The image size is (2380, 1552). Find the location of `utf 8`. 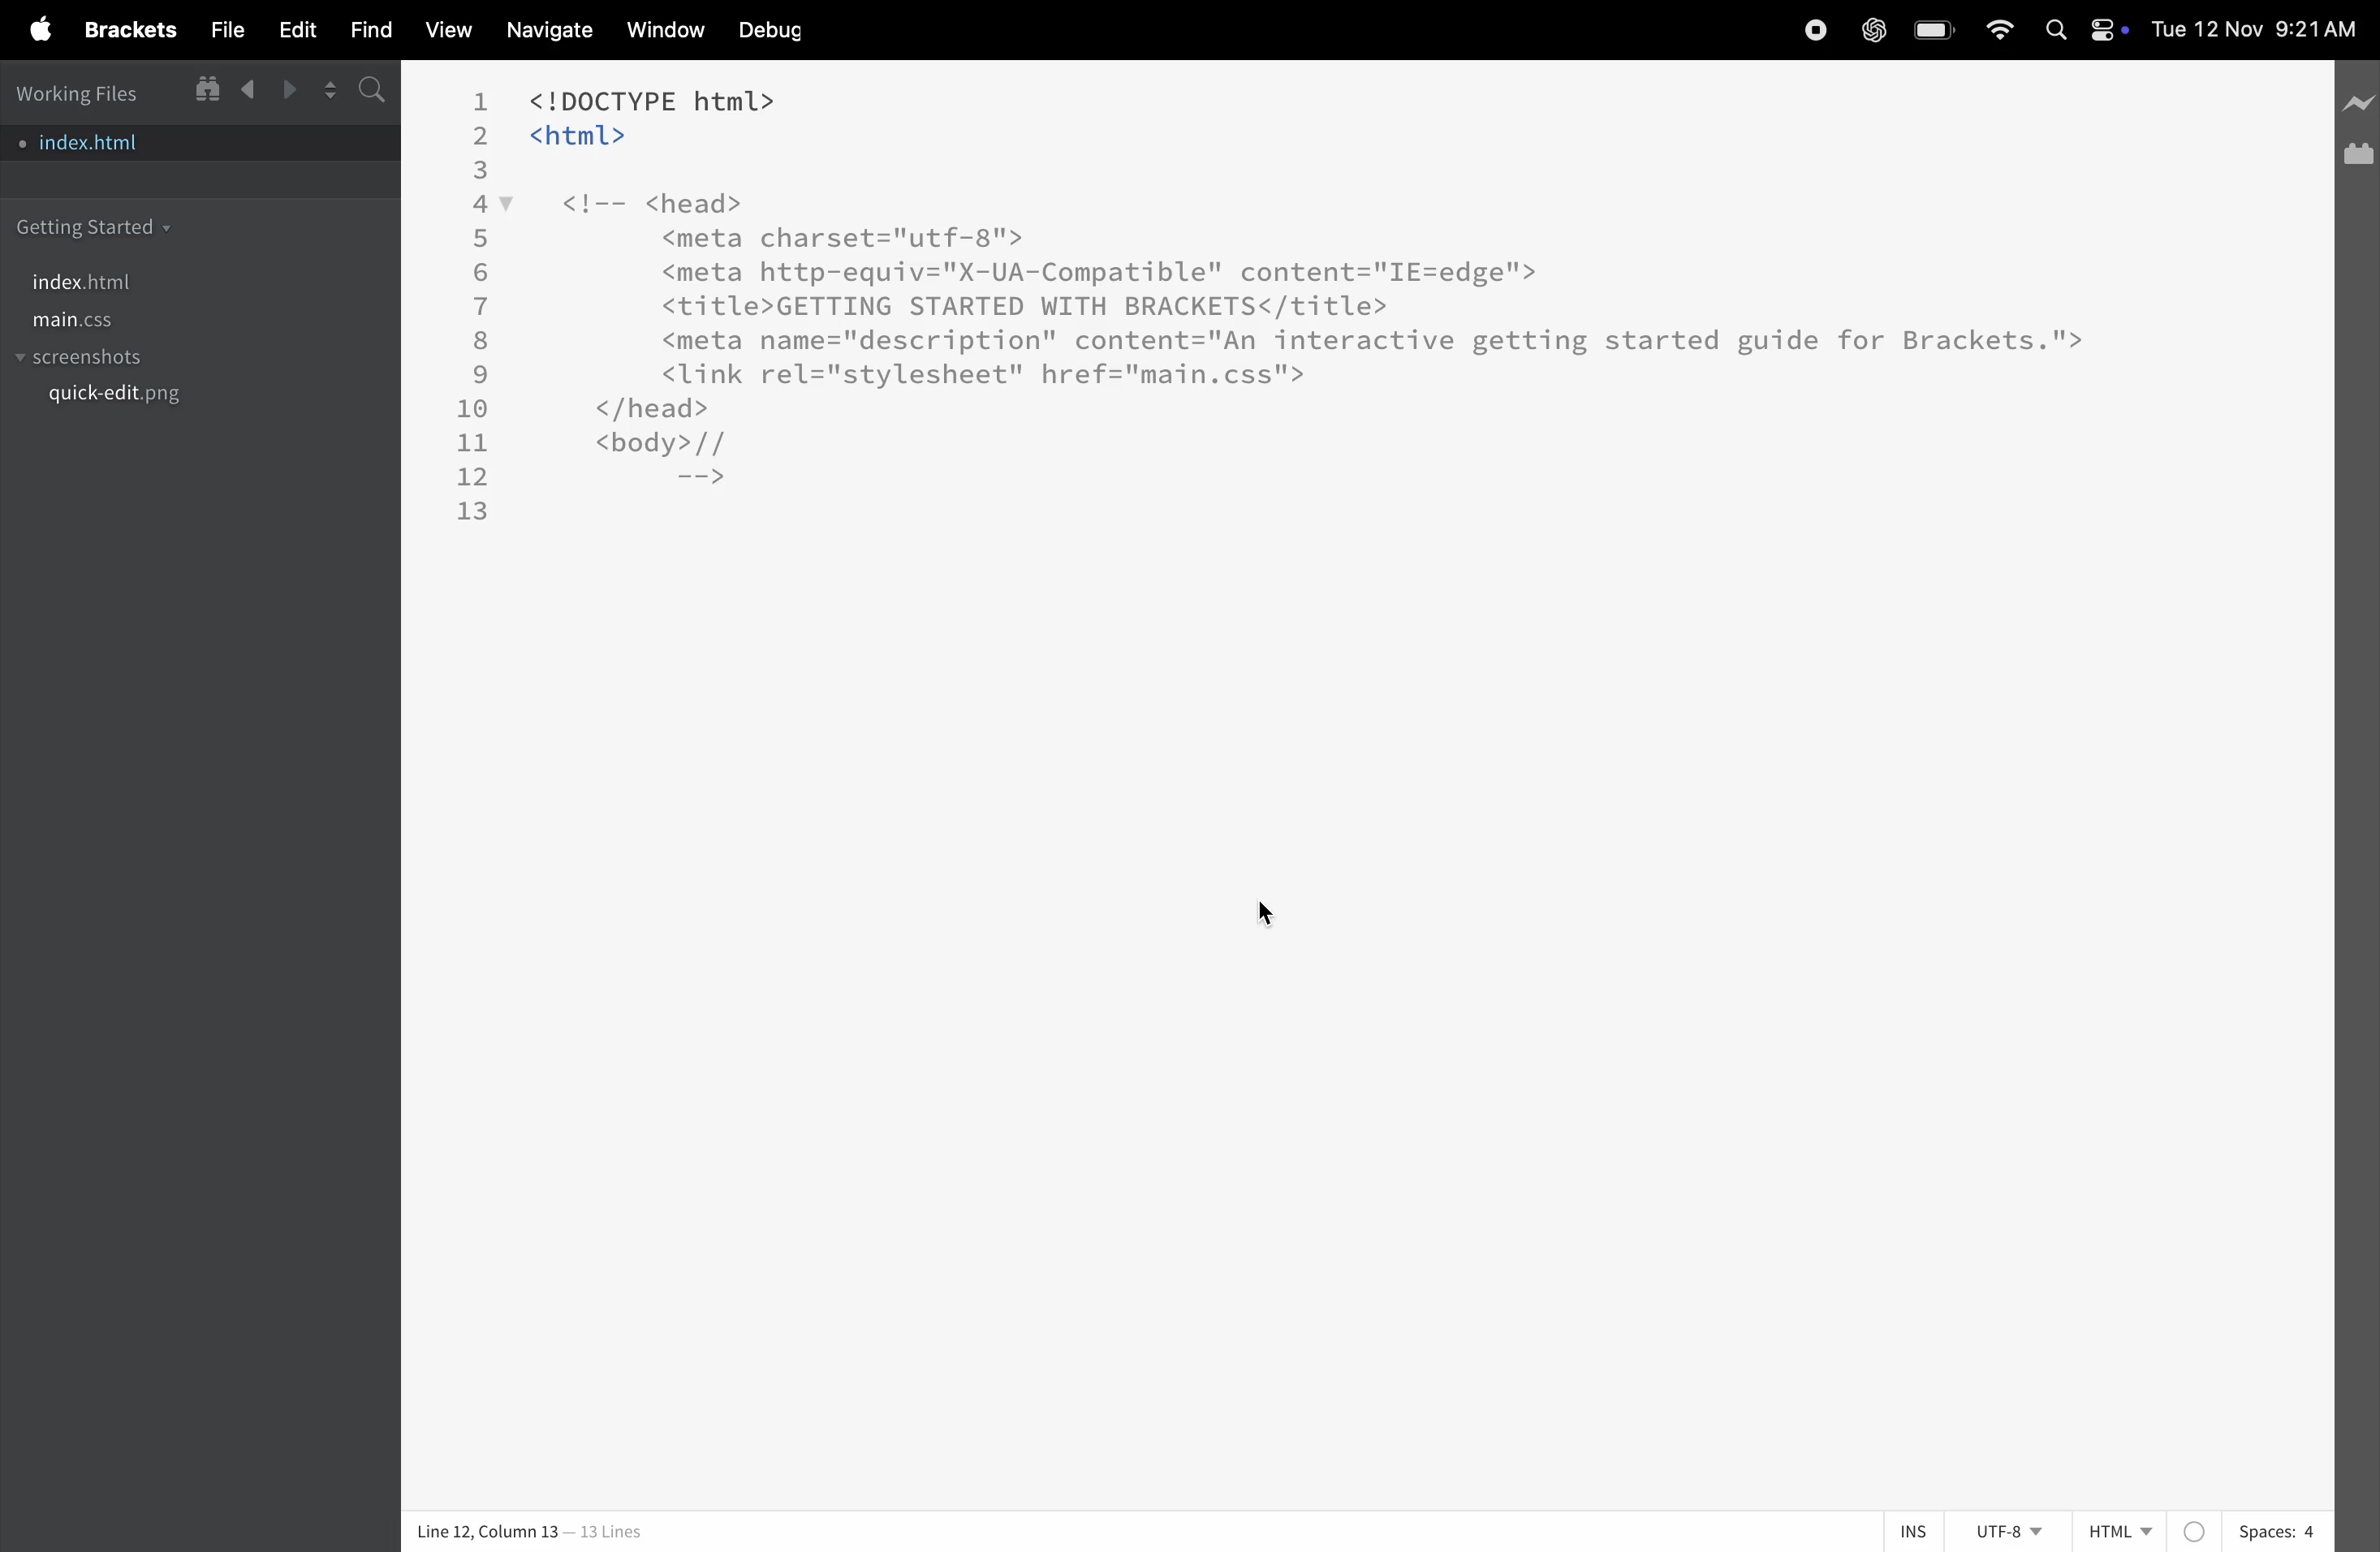

utf 8 is located at coordinates (1996, 1532).